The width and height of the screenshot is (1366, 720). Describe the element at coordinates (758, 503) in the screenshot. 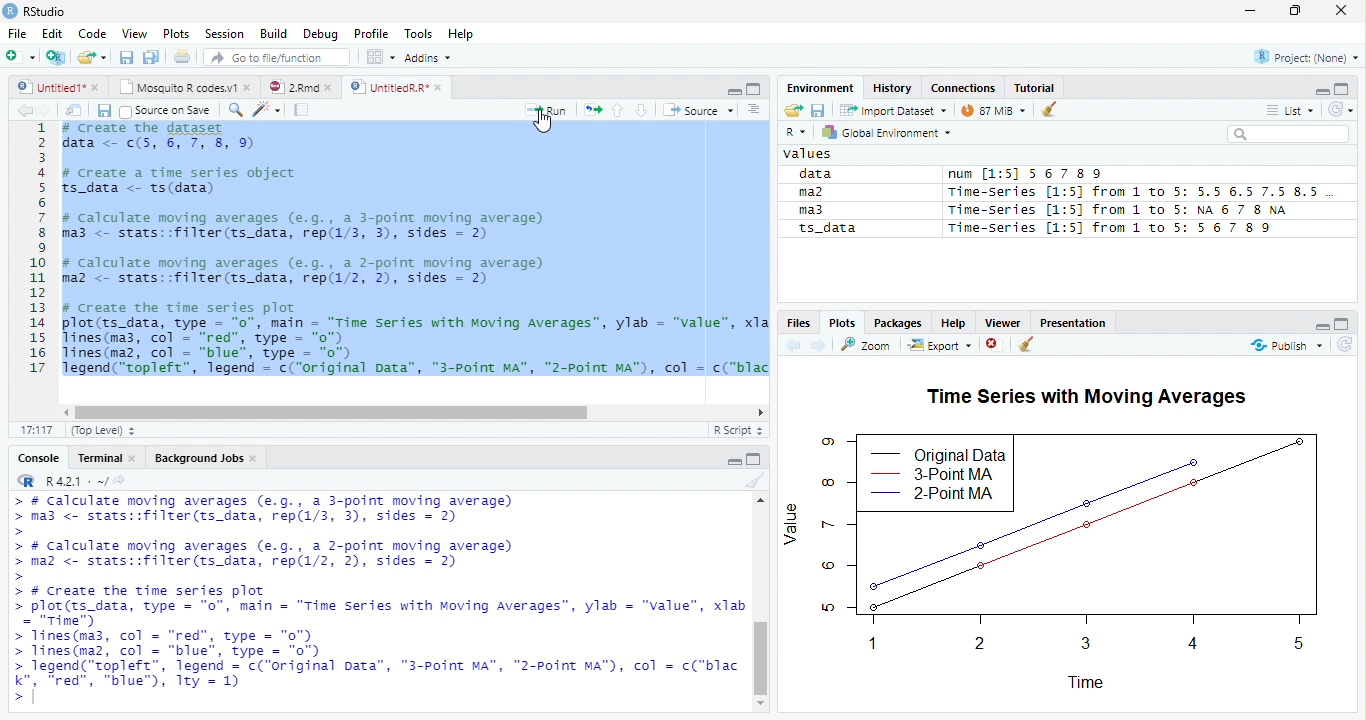

I see `scrollbar up` at that location.